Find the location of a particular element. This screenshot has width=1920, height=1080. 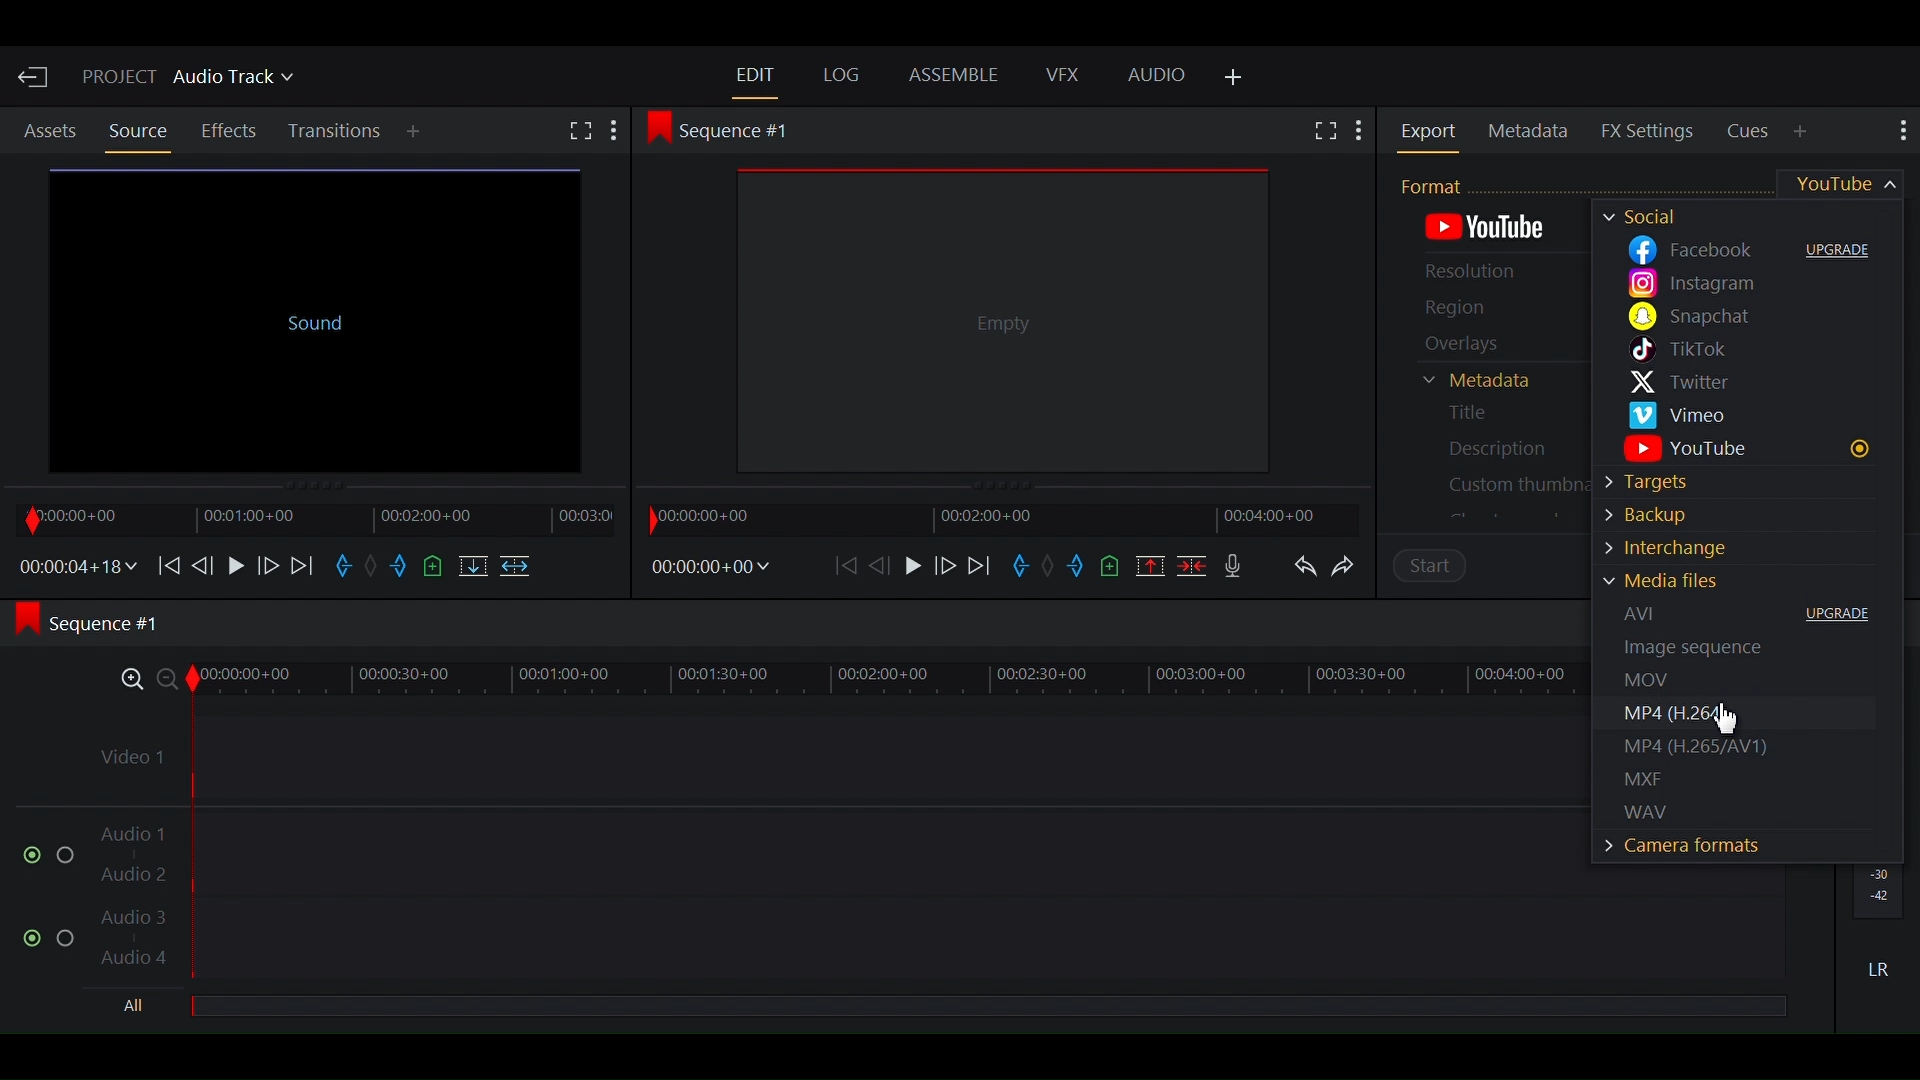

Youtube is located at coordinates (1745, 450).